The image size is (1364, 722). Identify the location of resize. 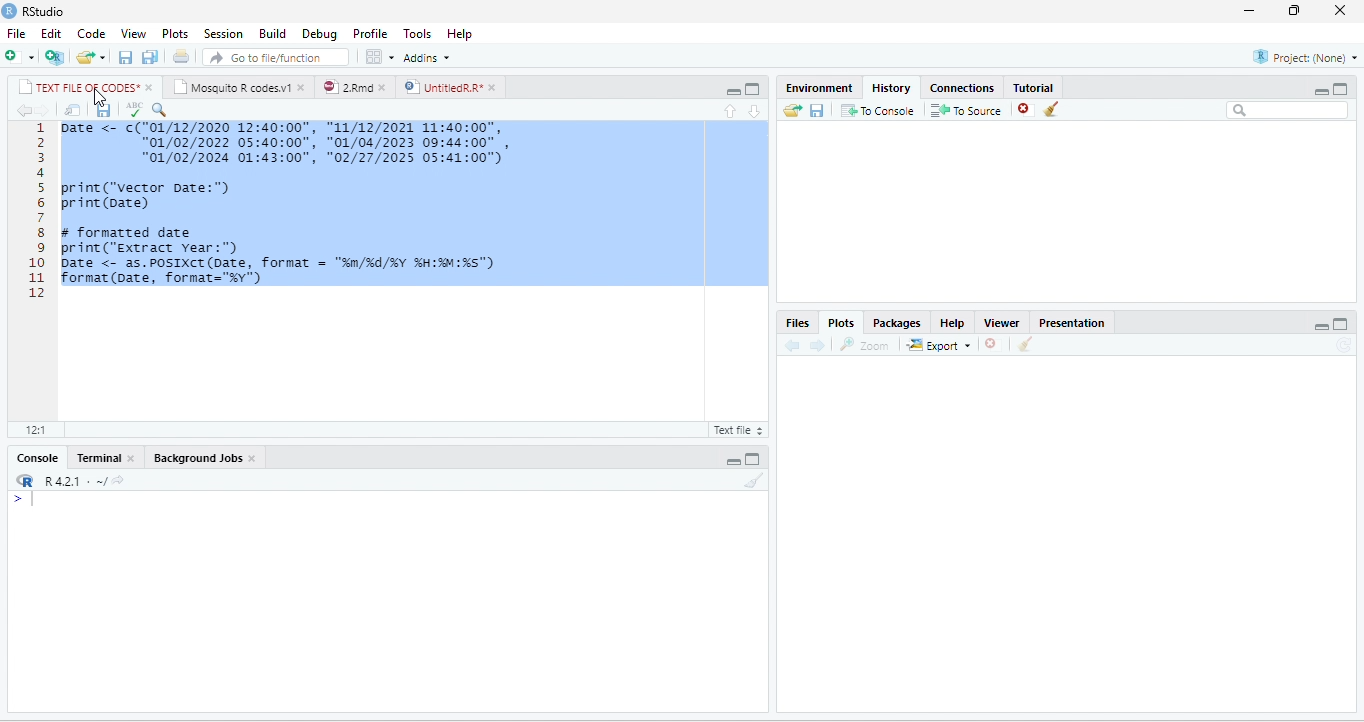
(1294, 11).